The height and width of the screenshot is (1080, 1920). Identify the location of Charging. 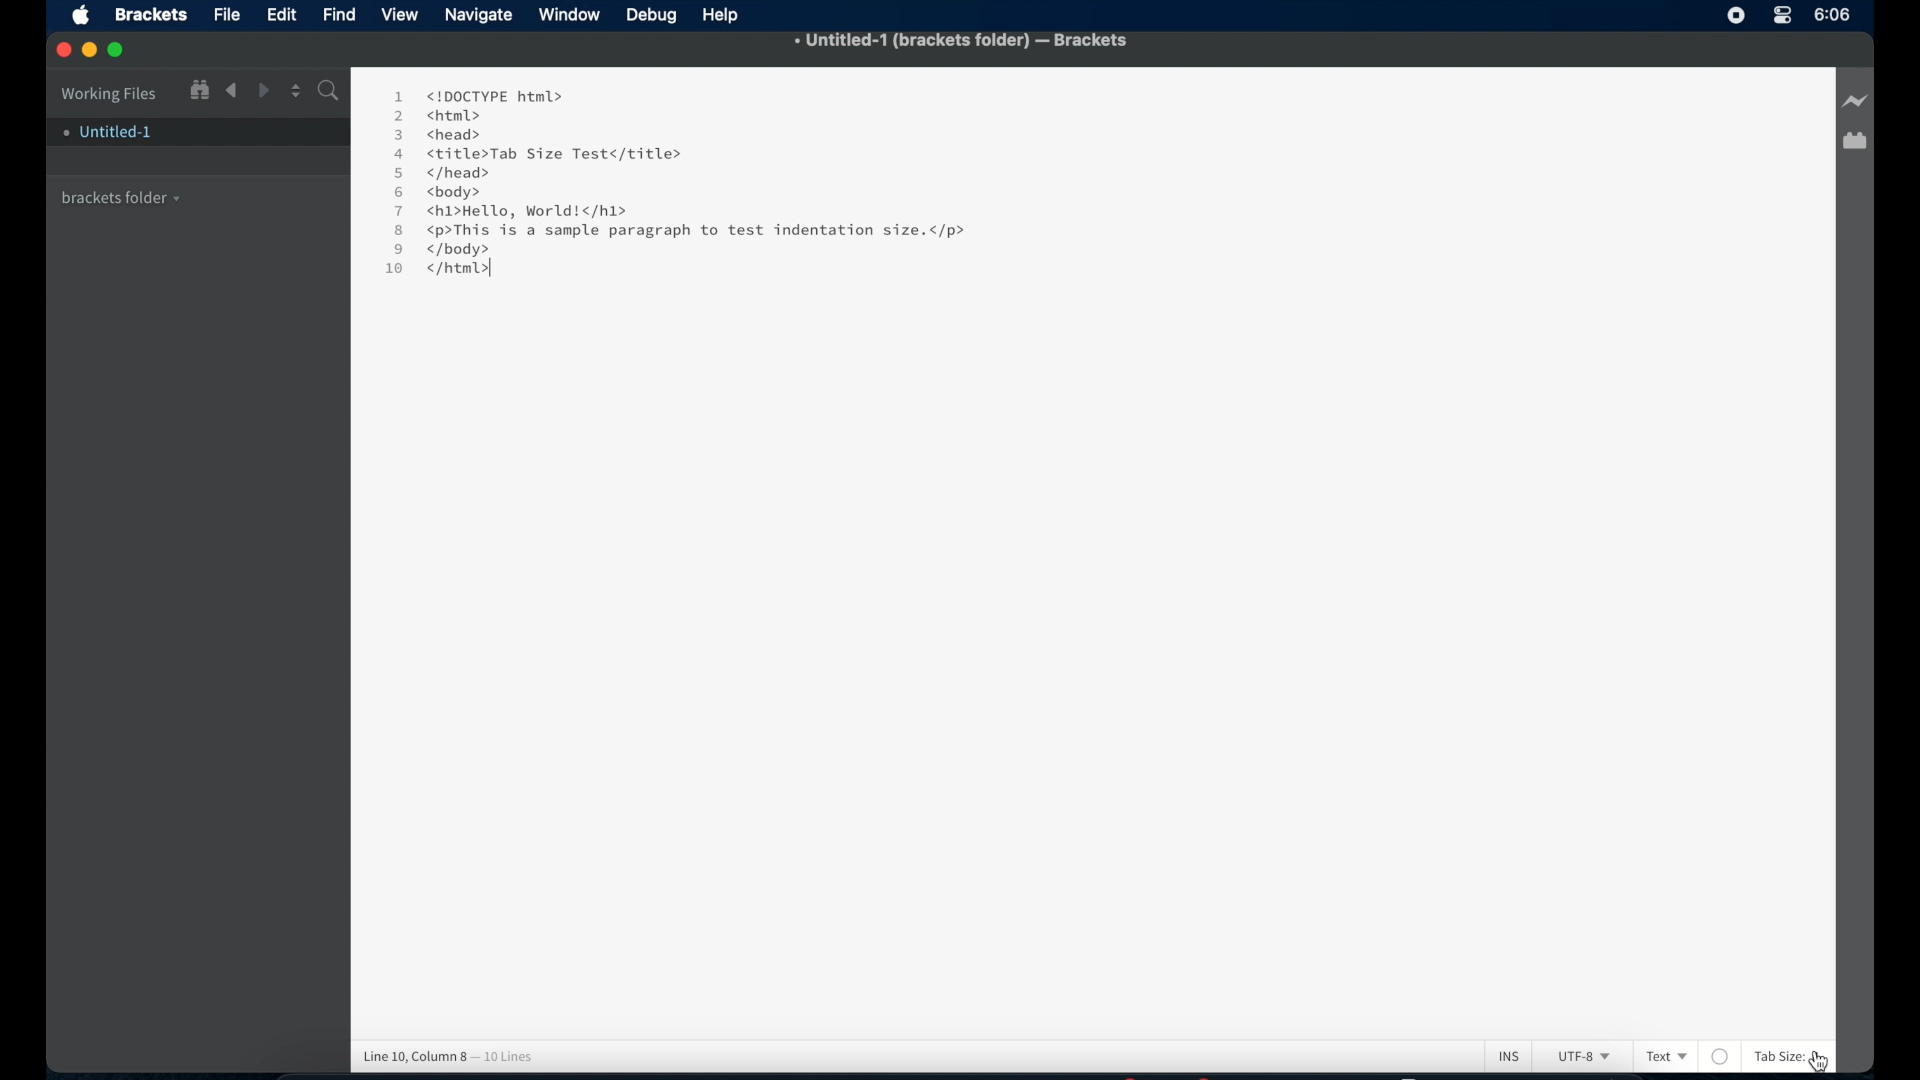
(1854, 102).